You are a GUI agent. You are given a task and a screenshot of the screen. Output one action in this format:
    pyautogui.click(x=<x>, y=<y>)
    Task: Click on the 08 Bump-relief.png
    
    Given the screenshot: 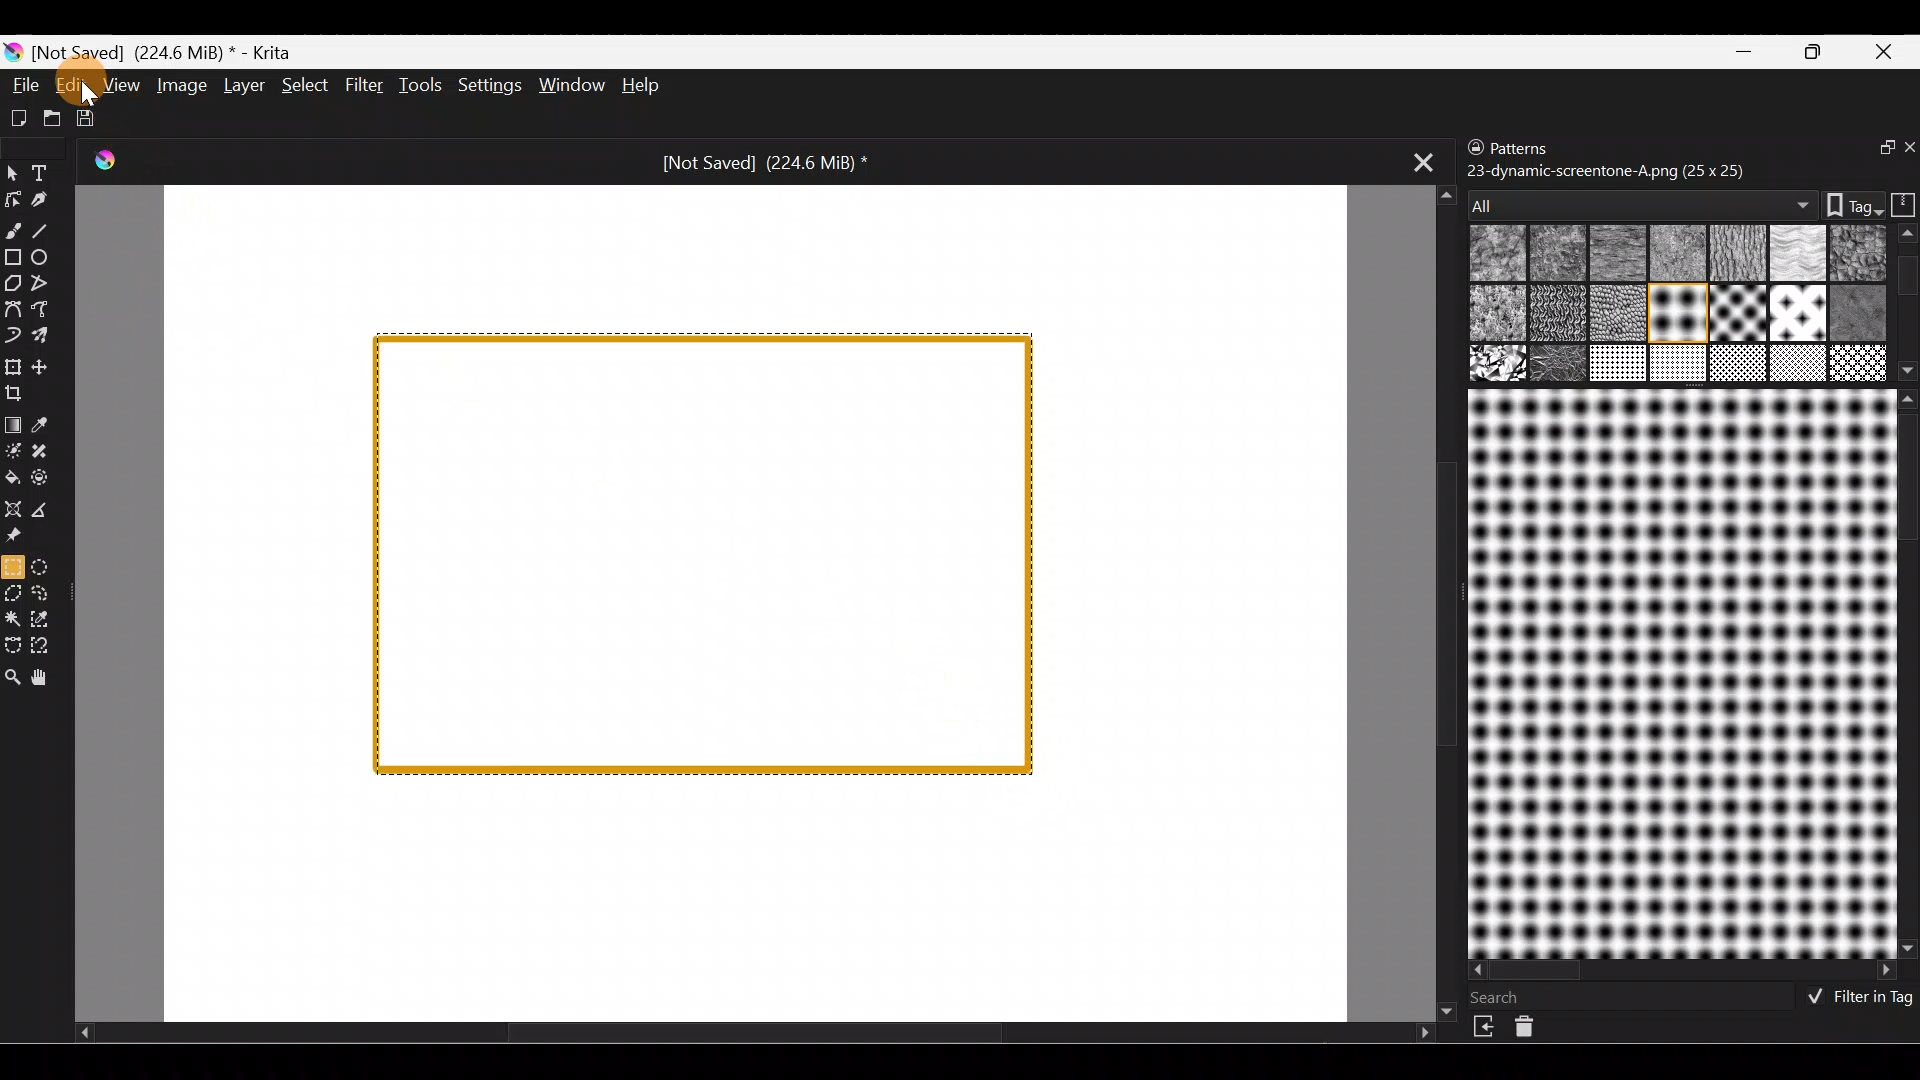 What is the action you would take?
    pyautogui.click(x=1502, y=315)
    